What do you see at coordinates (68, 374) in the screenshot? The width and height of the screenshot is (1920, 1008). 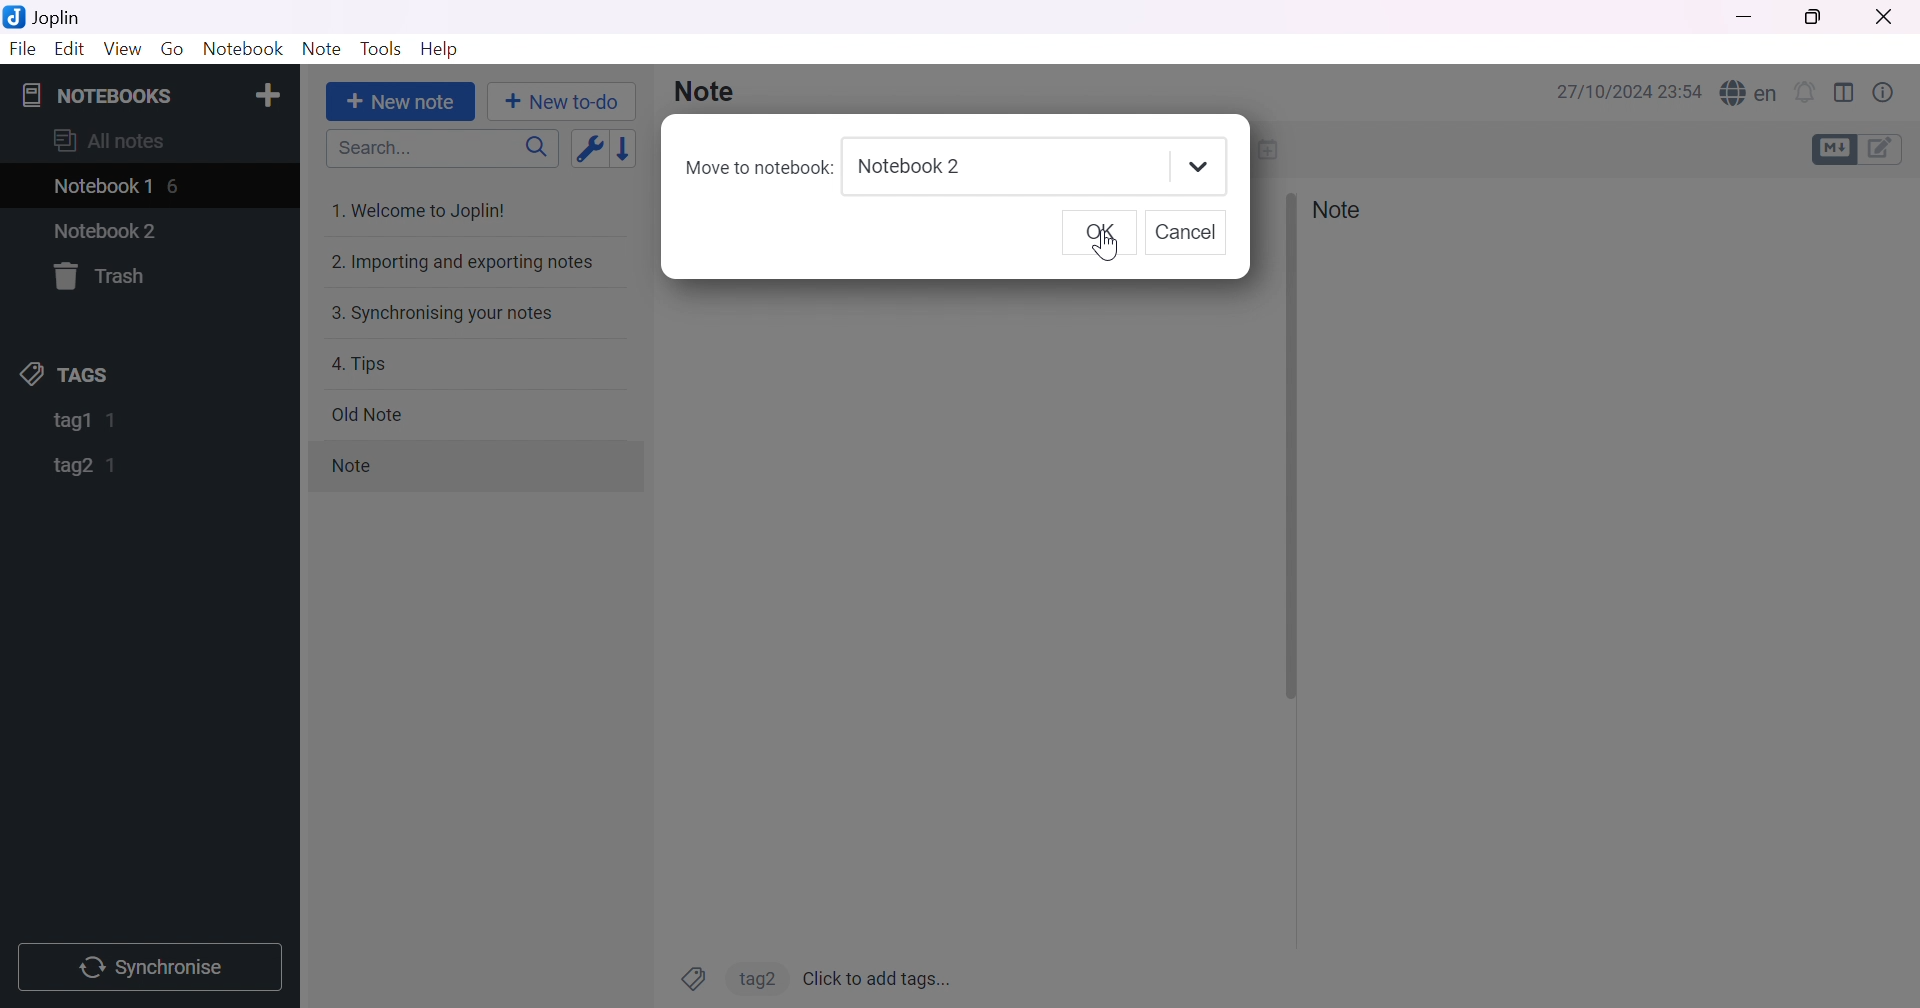 I see `TAGS` at bounding box center [68, 374].